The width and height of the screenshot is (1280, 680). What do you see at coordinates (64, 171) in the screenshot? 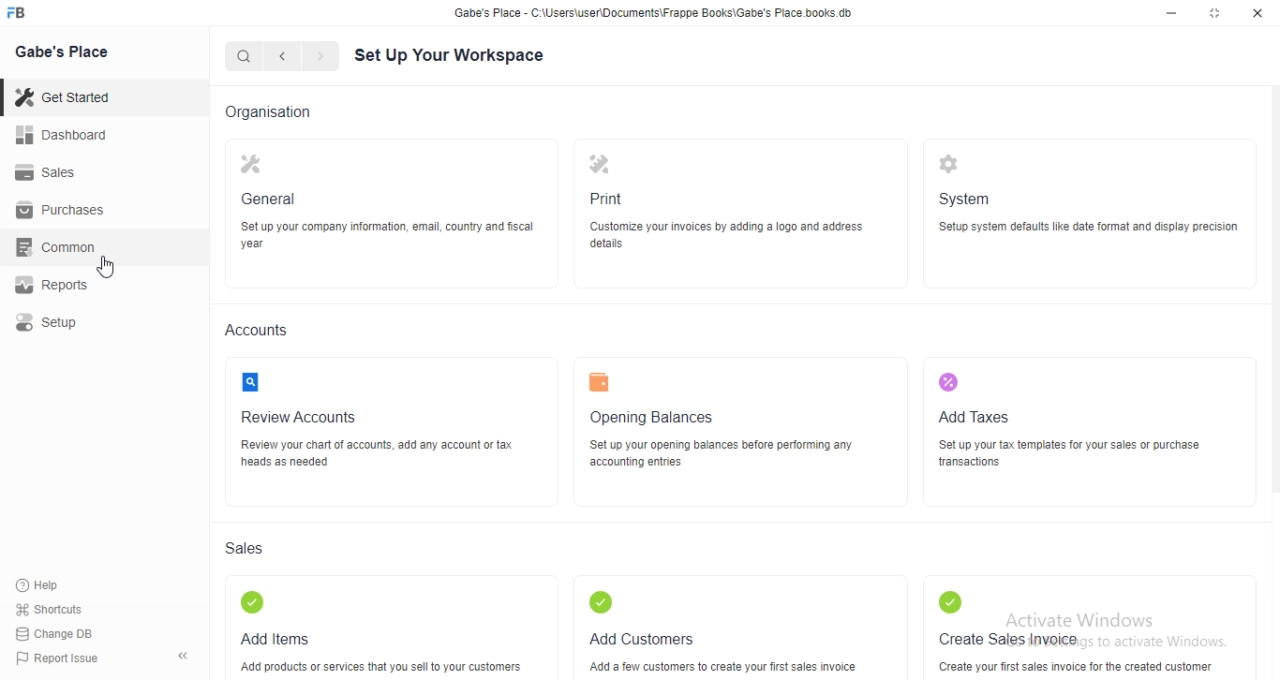
I see `Sales` at bounding box center [64, 171].